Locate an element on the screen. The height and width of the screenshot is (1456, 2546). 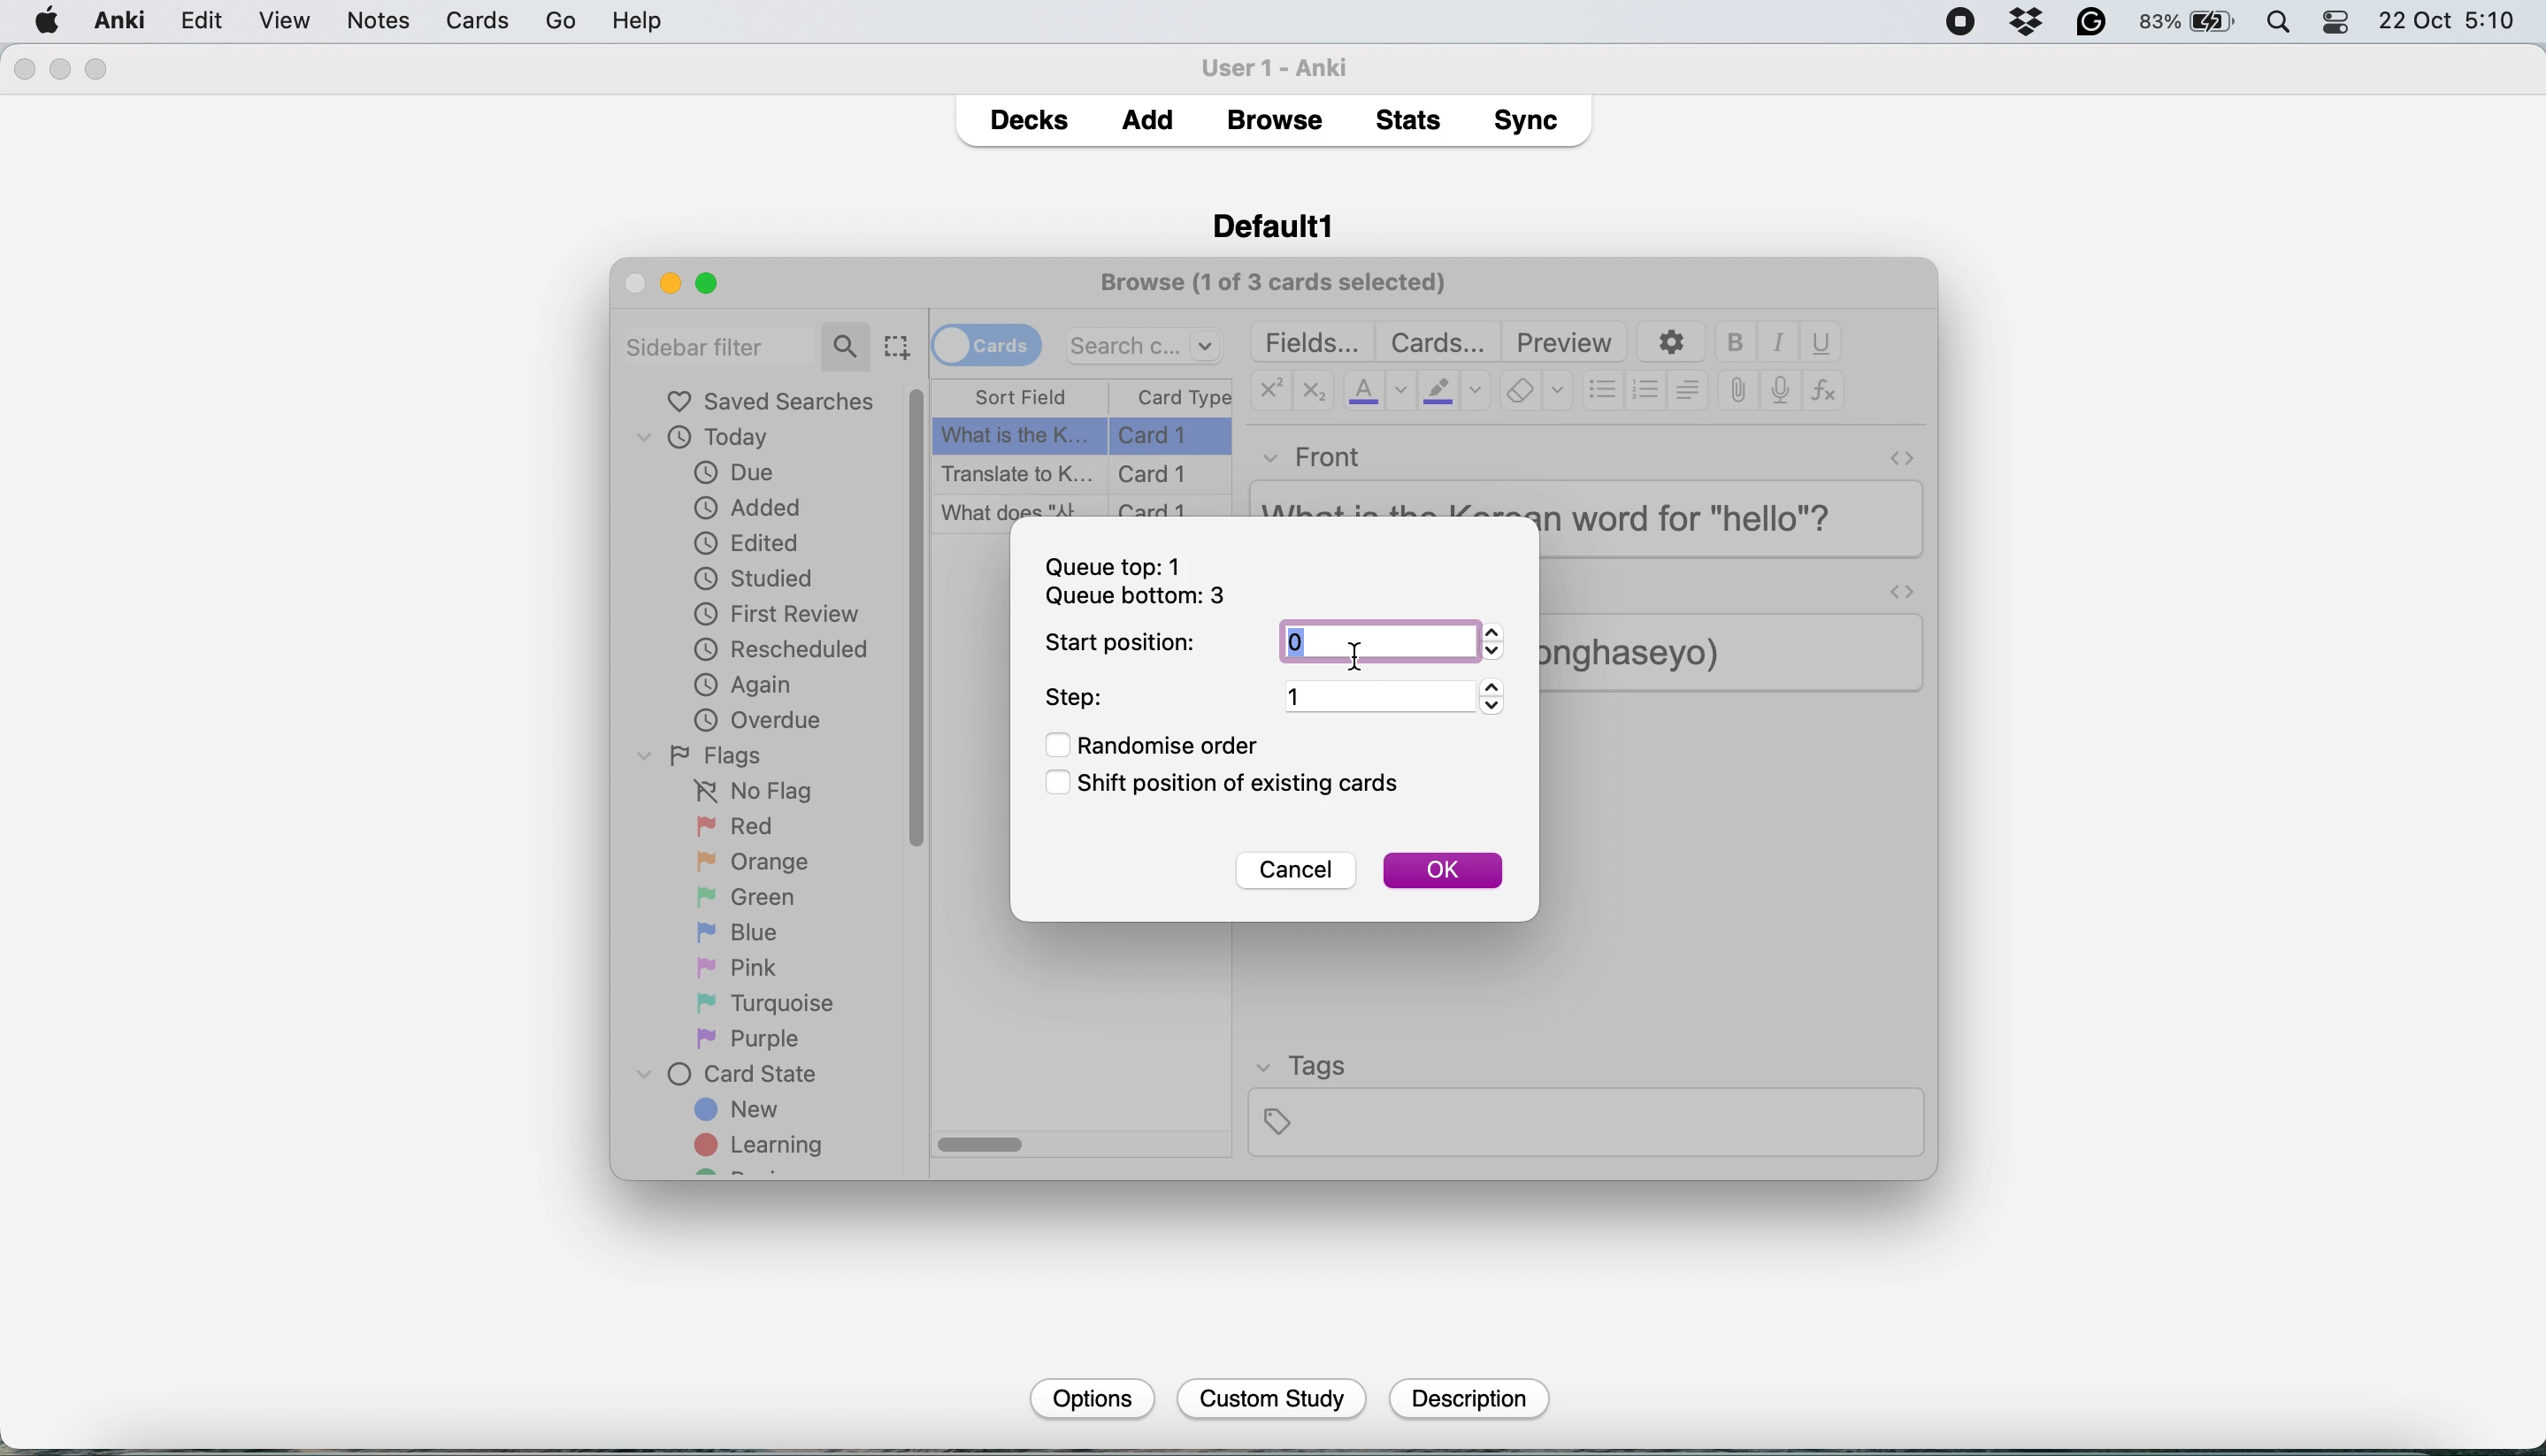
maximise is located at coordinates (715, 282).